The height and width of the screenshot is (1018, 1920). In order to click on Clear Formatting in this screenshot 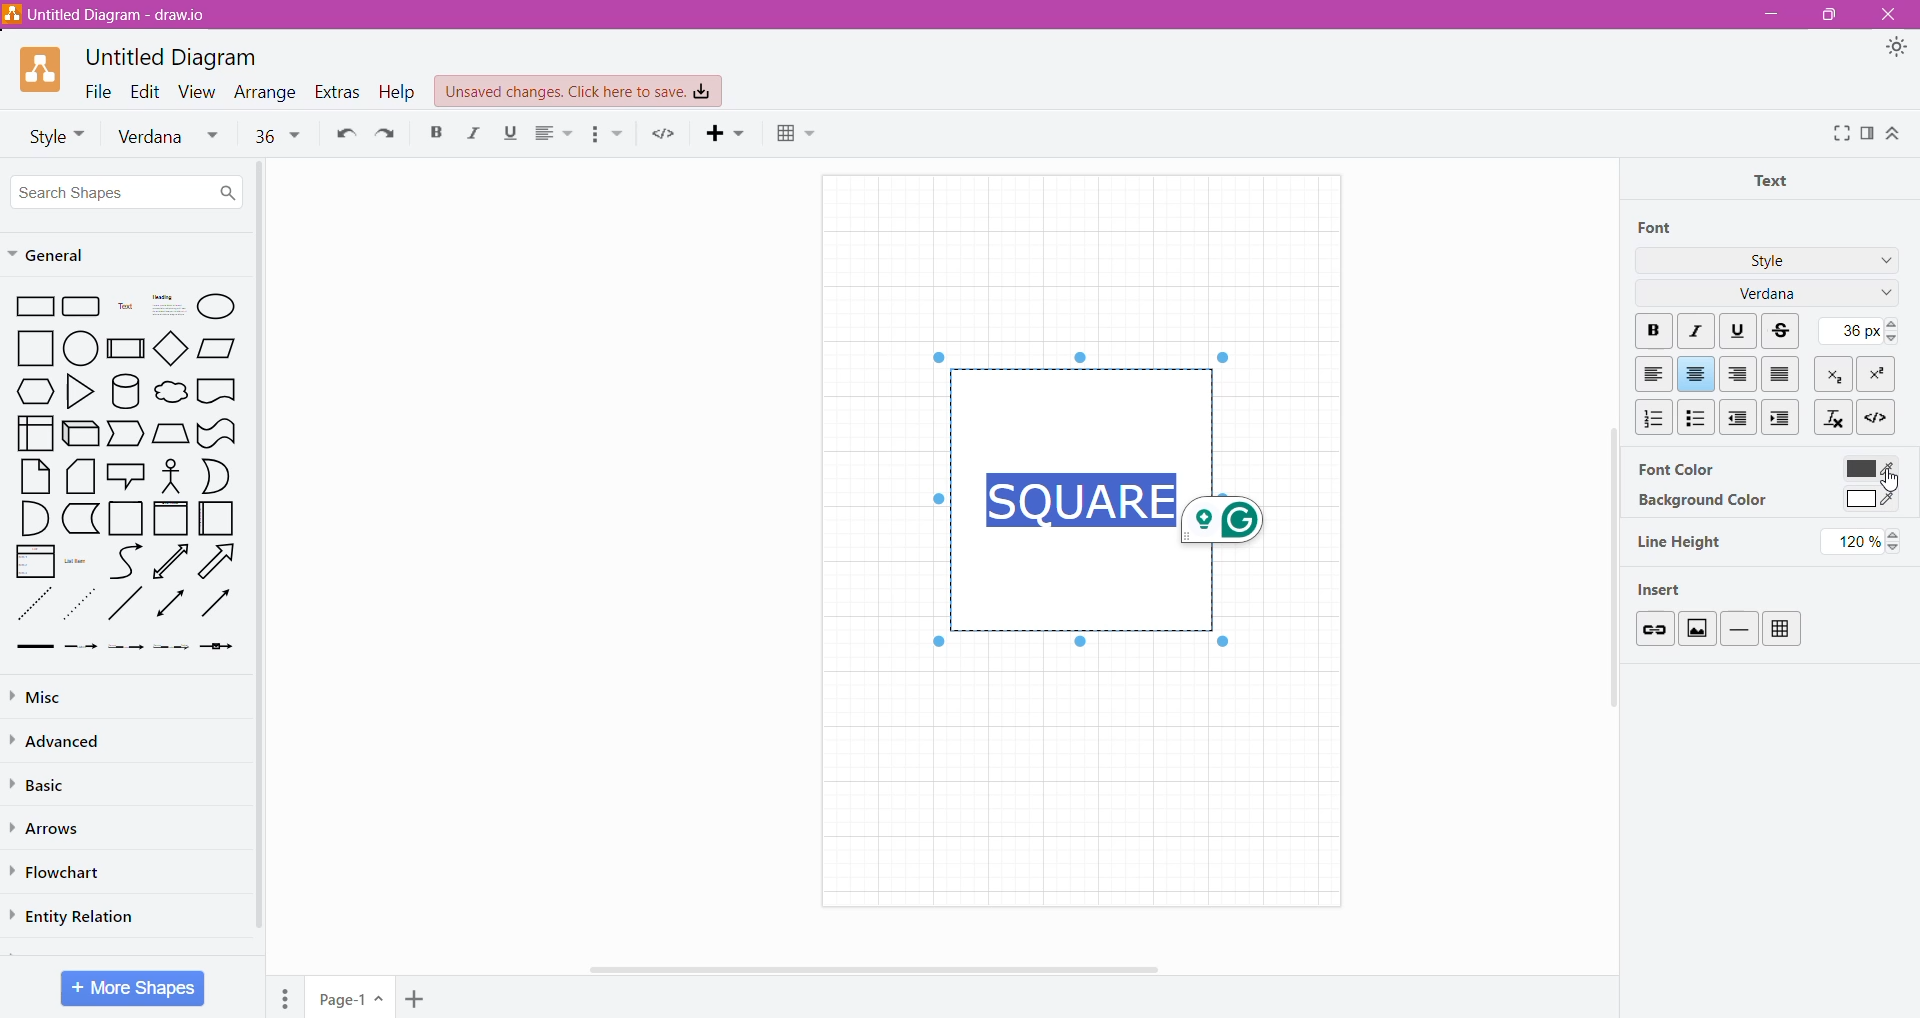, I will do `click(1832, 416)`.